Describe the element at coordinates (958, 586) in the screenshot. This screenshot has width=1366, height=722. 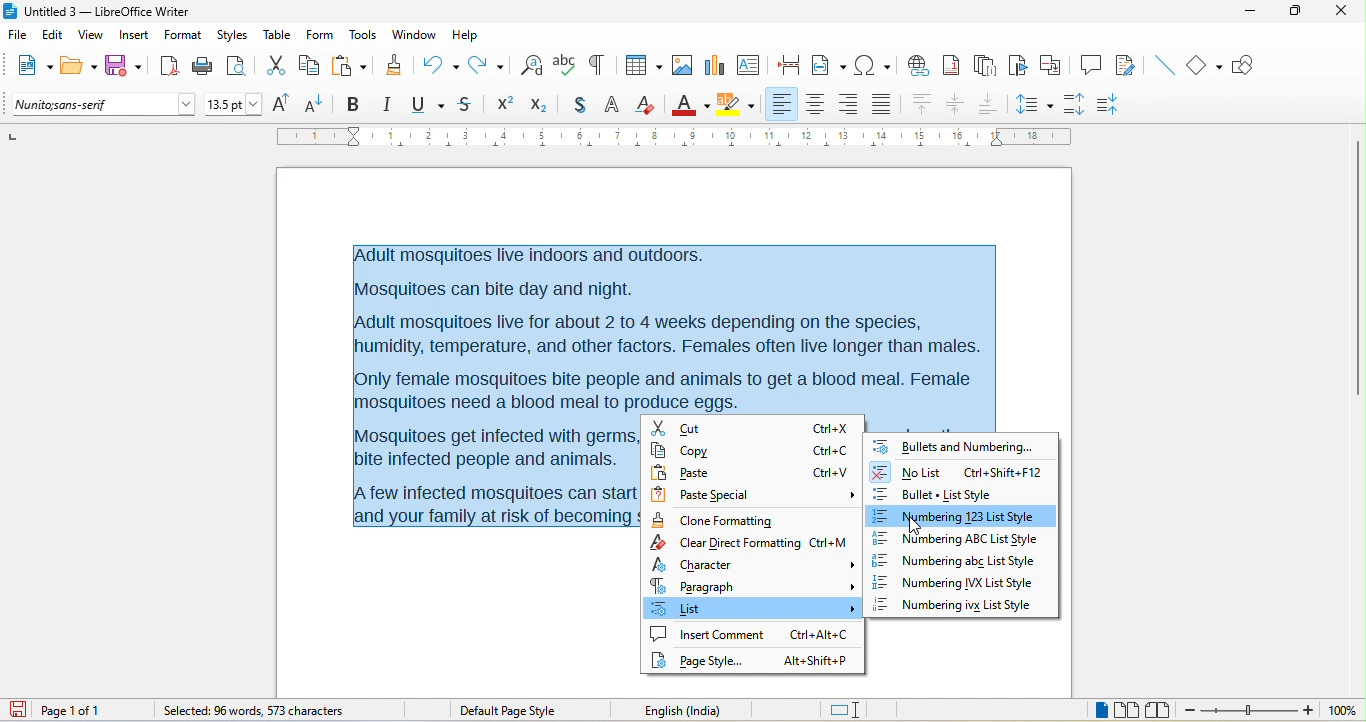
I see `numbering ivx list style` at that location.